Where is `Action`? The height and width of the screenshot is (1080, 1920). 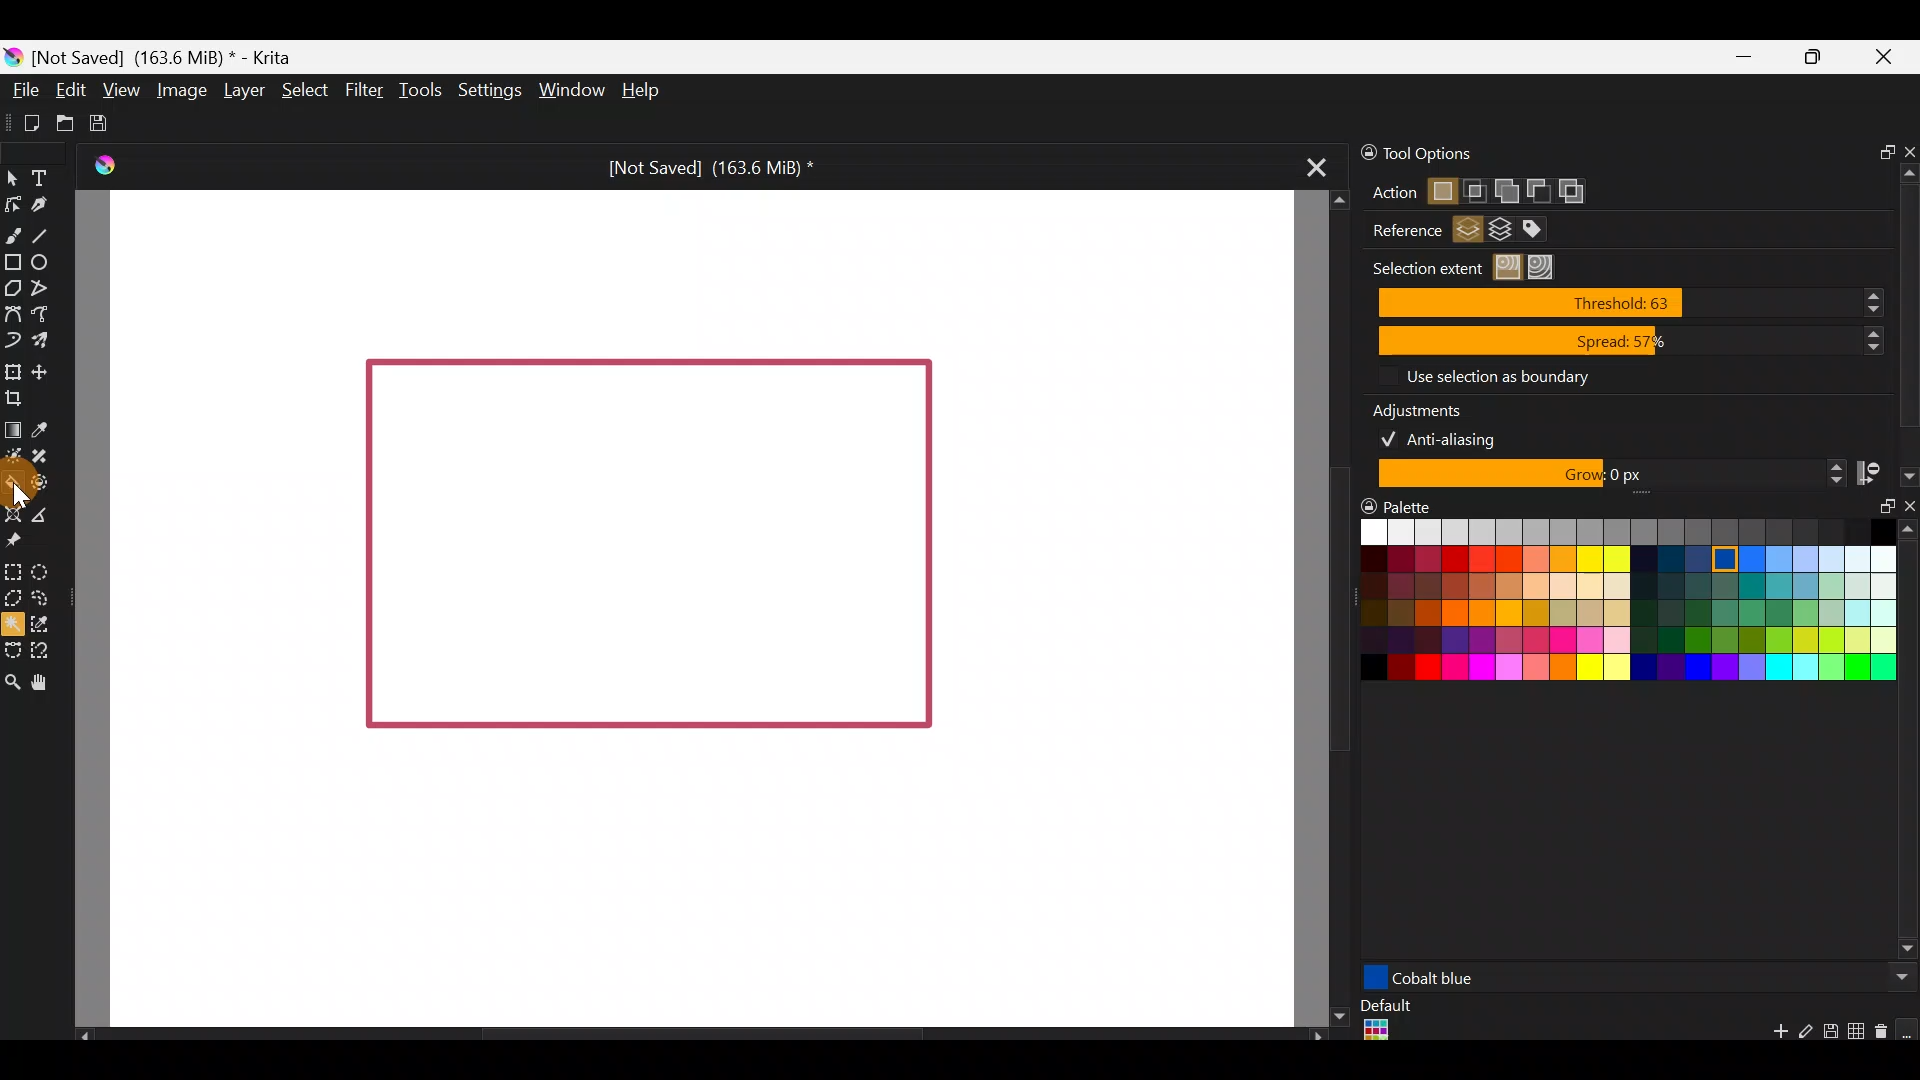 Action is located at coordinates (1385, 193).